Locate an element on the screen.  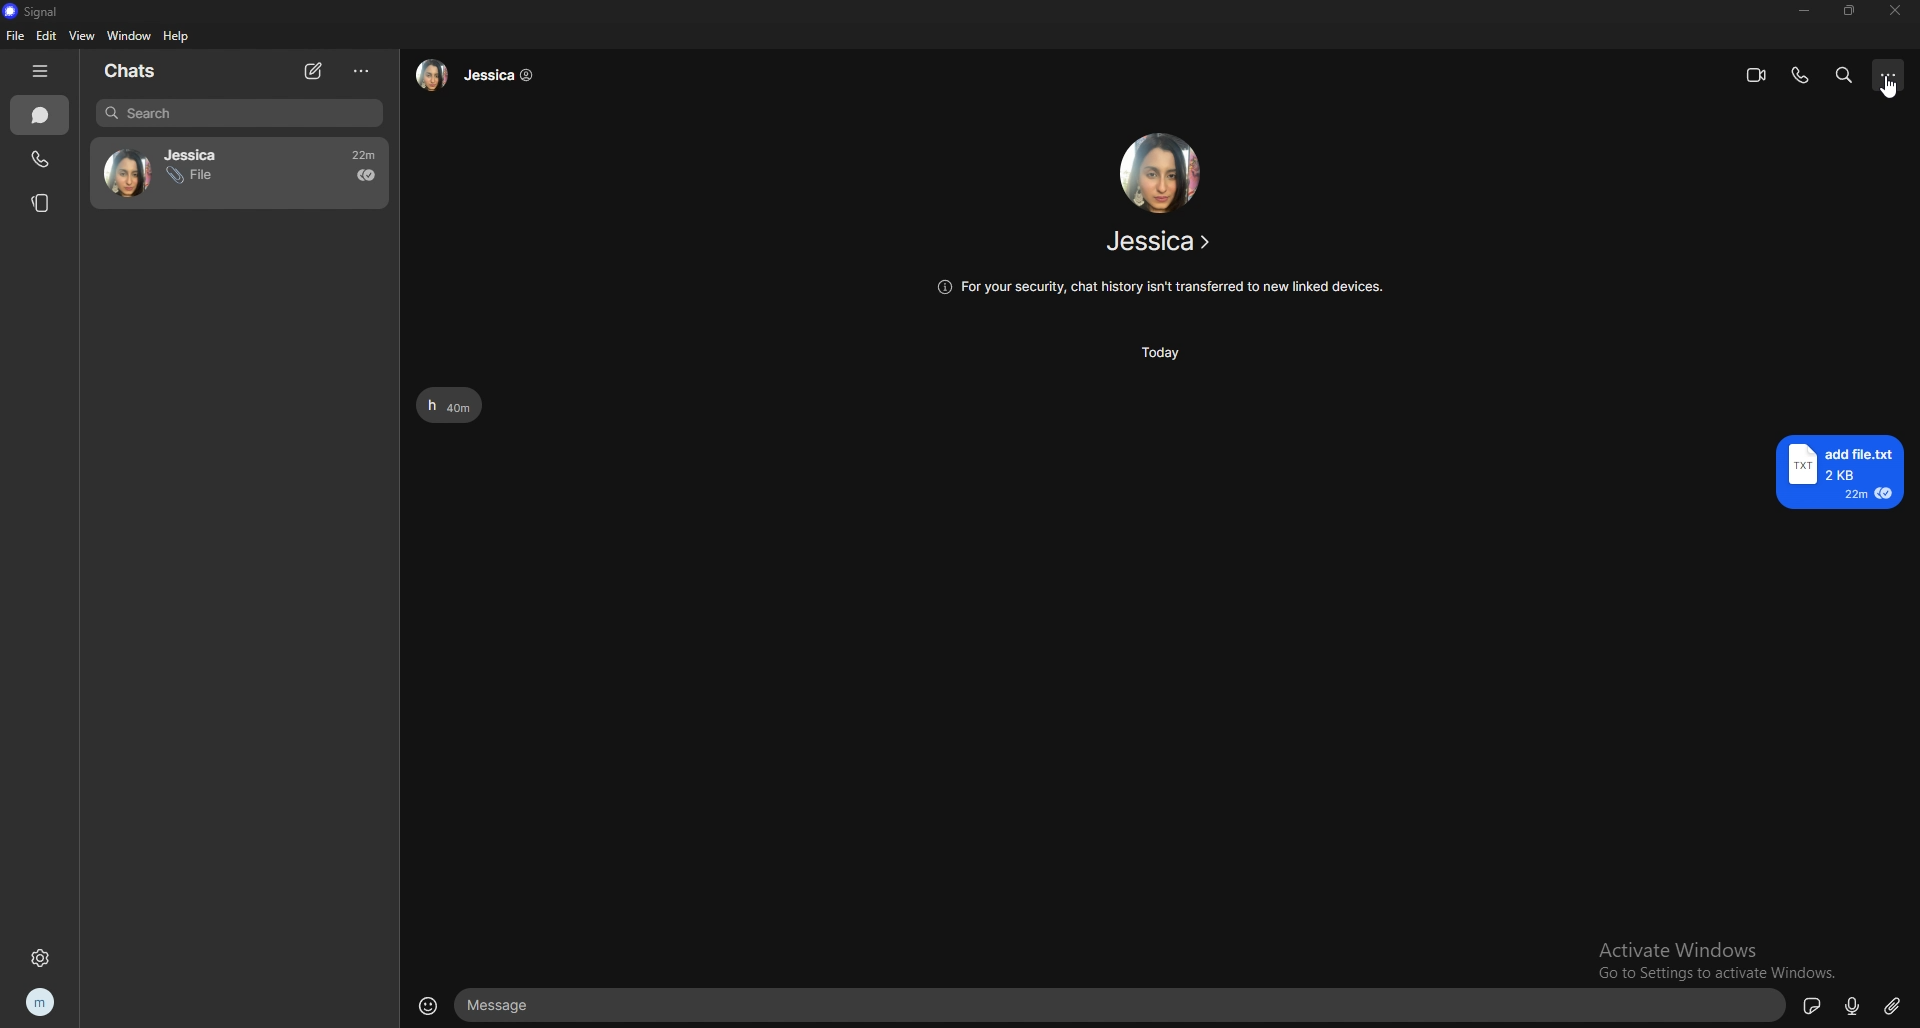
seen is located at coordinates (366, 175).